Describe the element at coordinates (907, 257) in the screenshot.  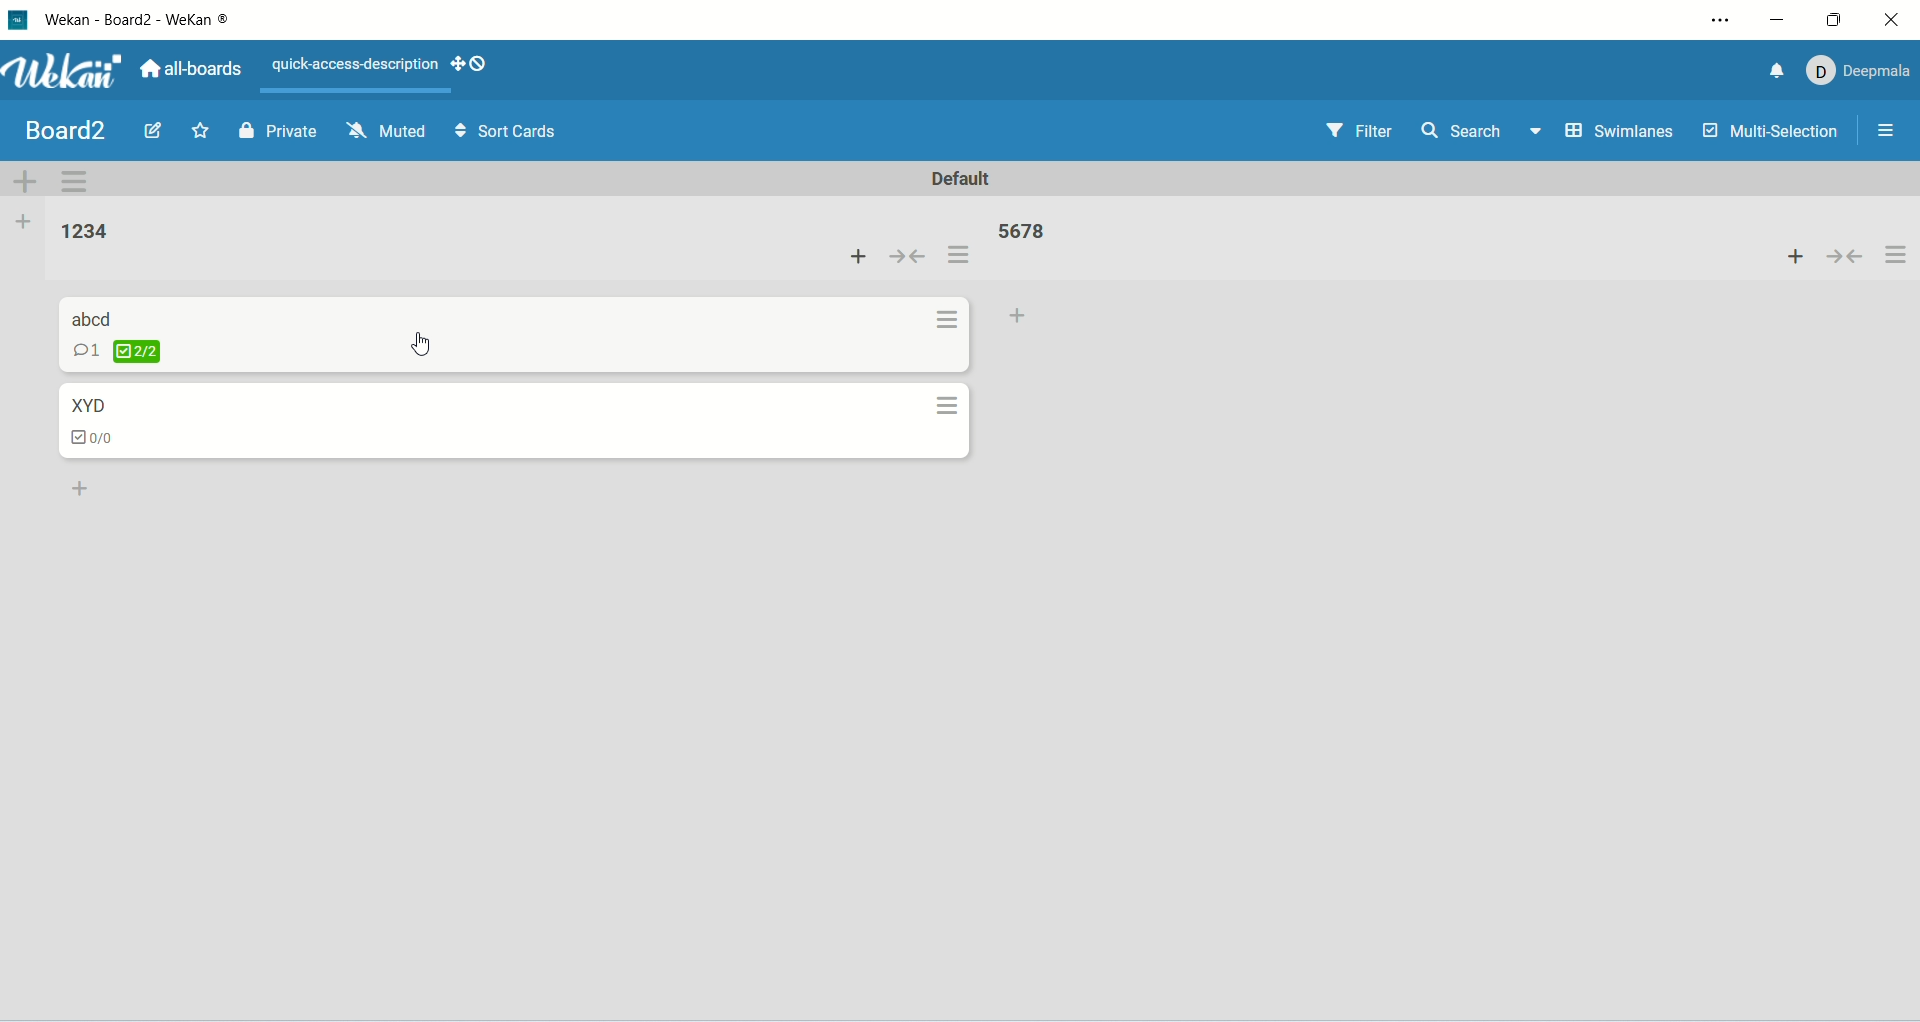
I see `collapse` at that location.